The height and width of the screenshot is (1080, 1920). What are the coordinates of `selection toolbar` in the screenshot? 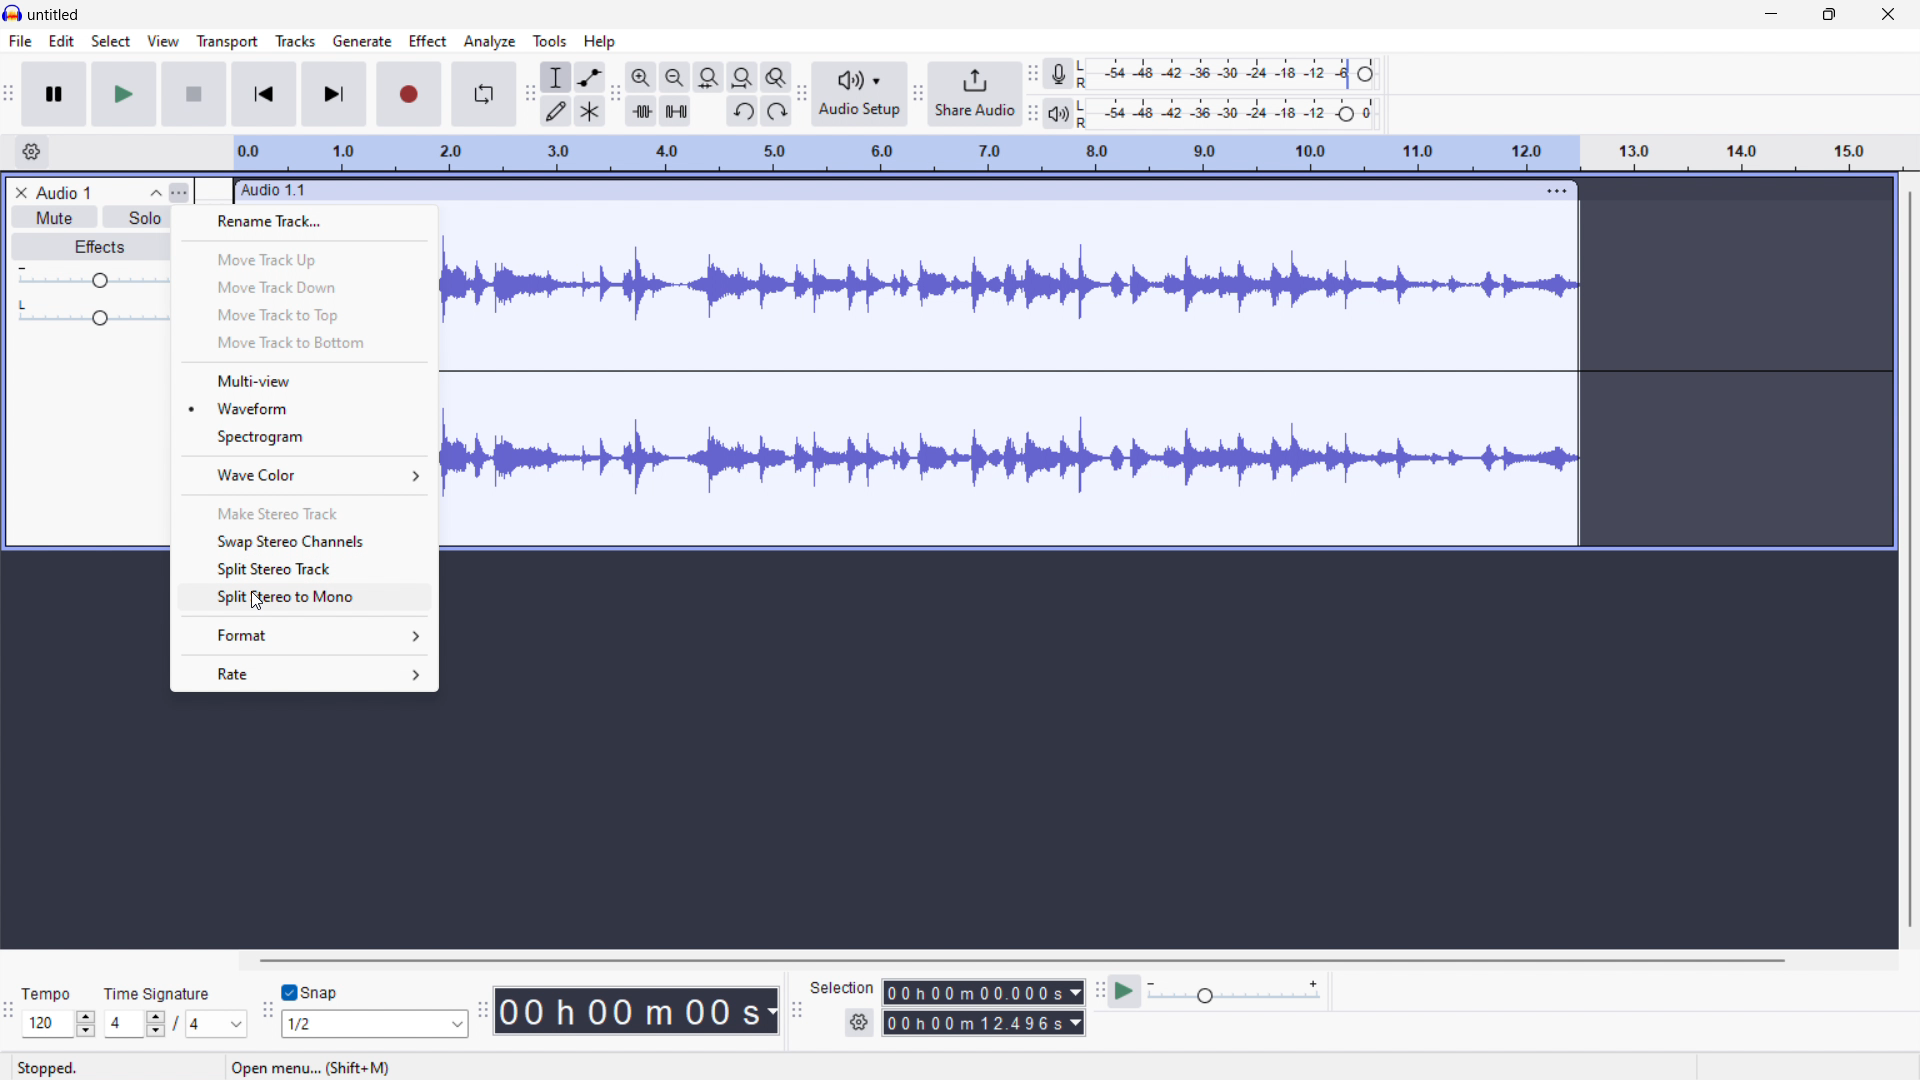 It's located at (797, 1010).